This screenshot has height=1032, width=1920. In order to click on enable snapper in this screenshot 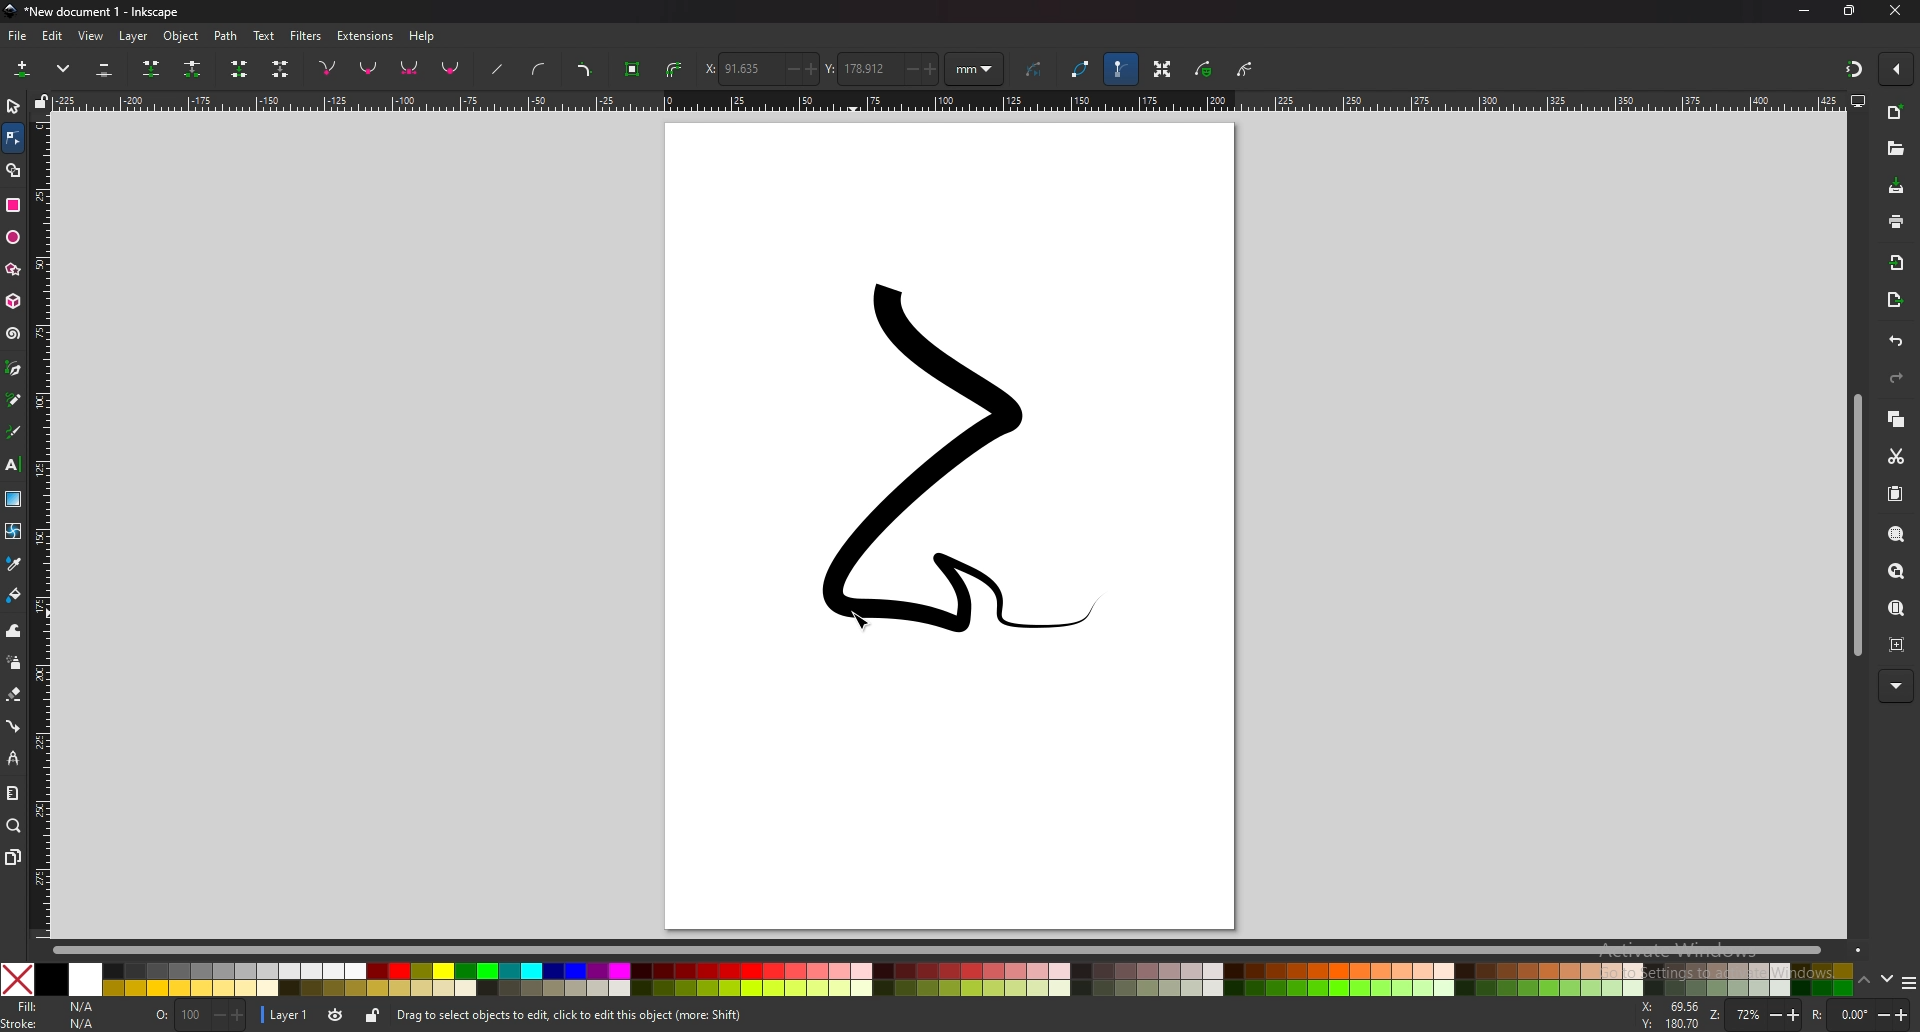, I will do `click(1896, 70)`.